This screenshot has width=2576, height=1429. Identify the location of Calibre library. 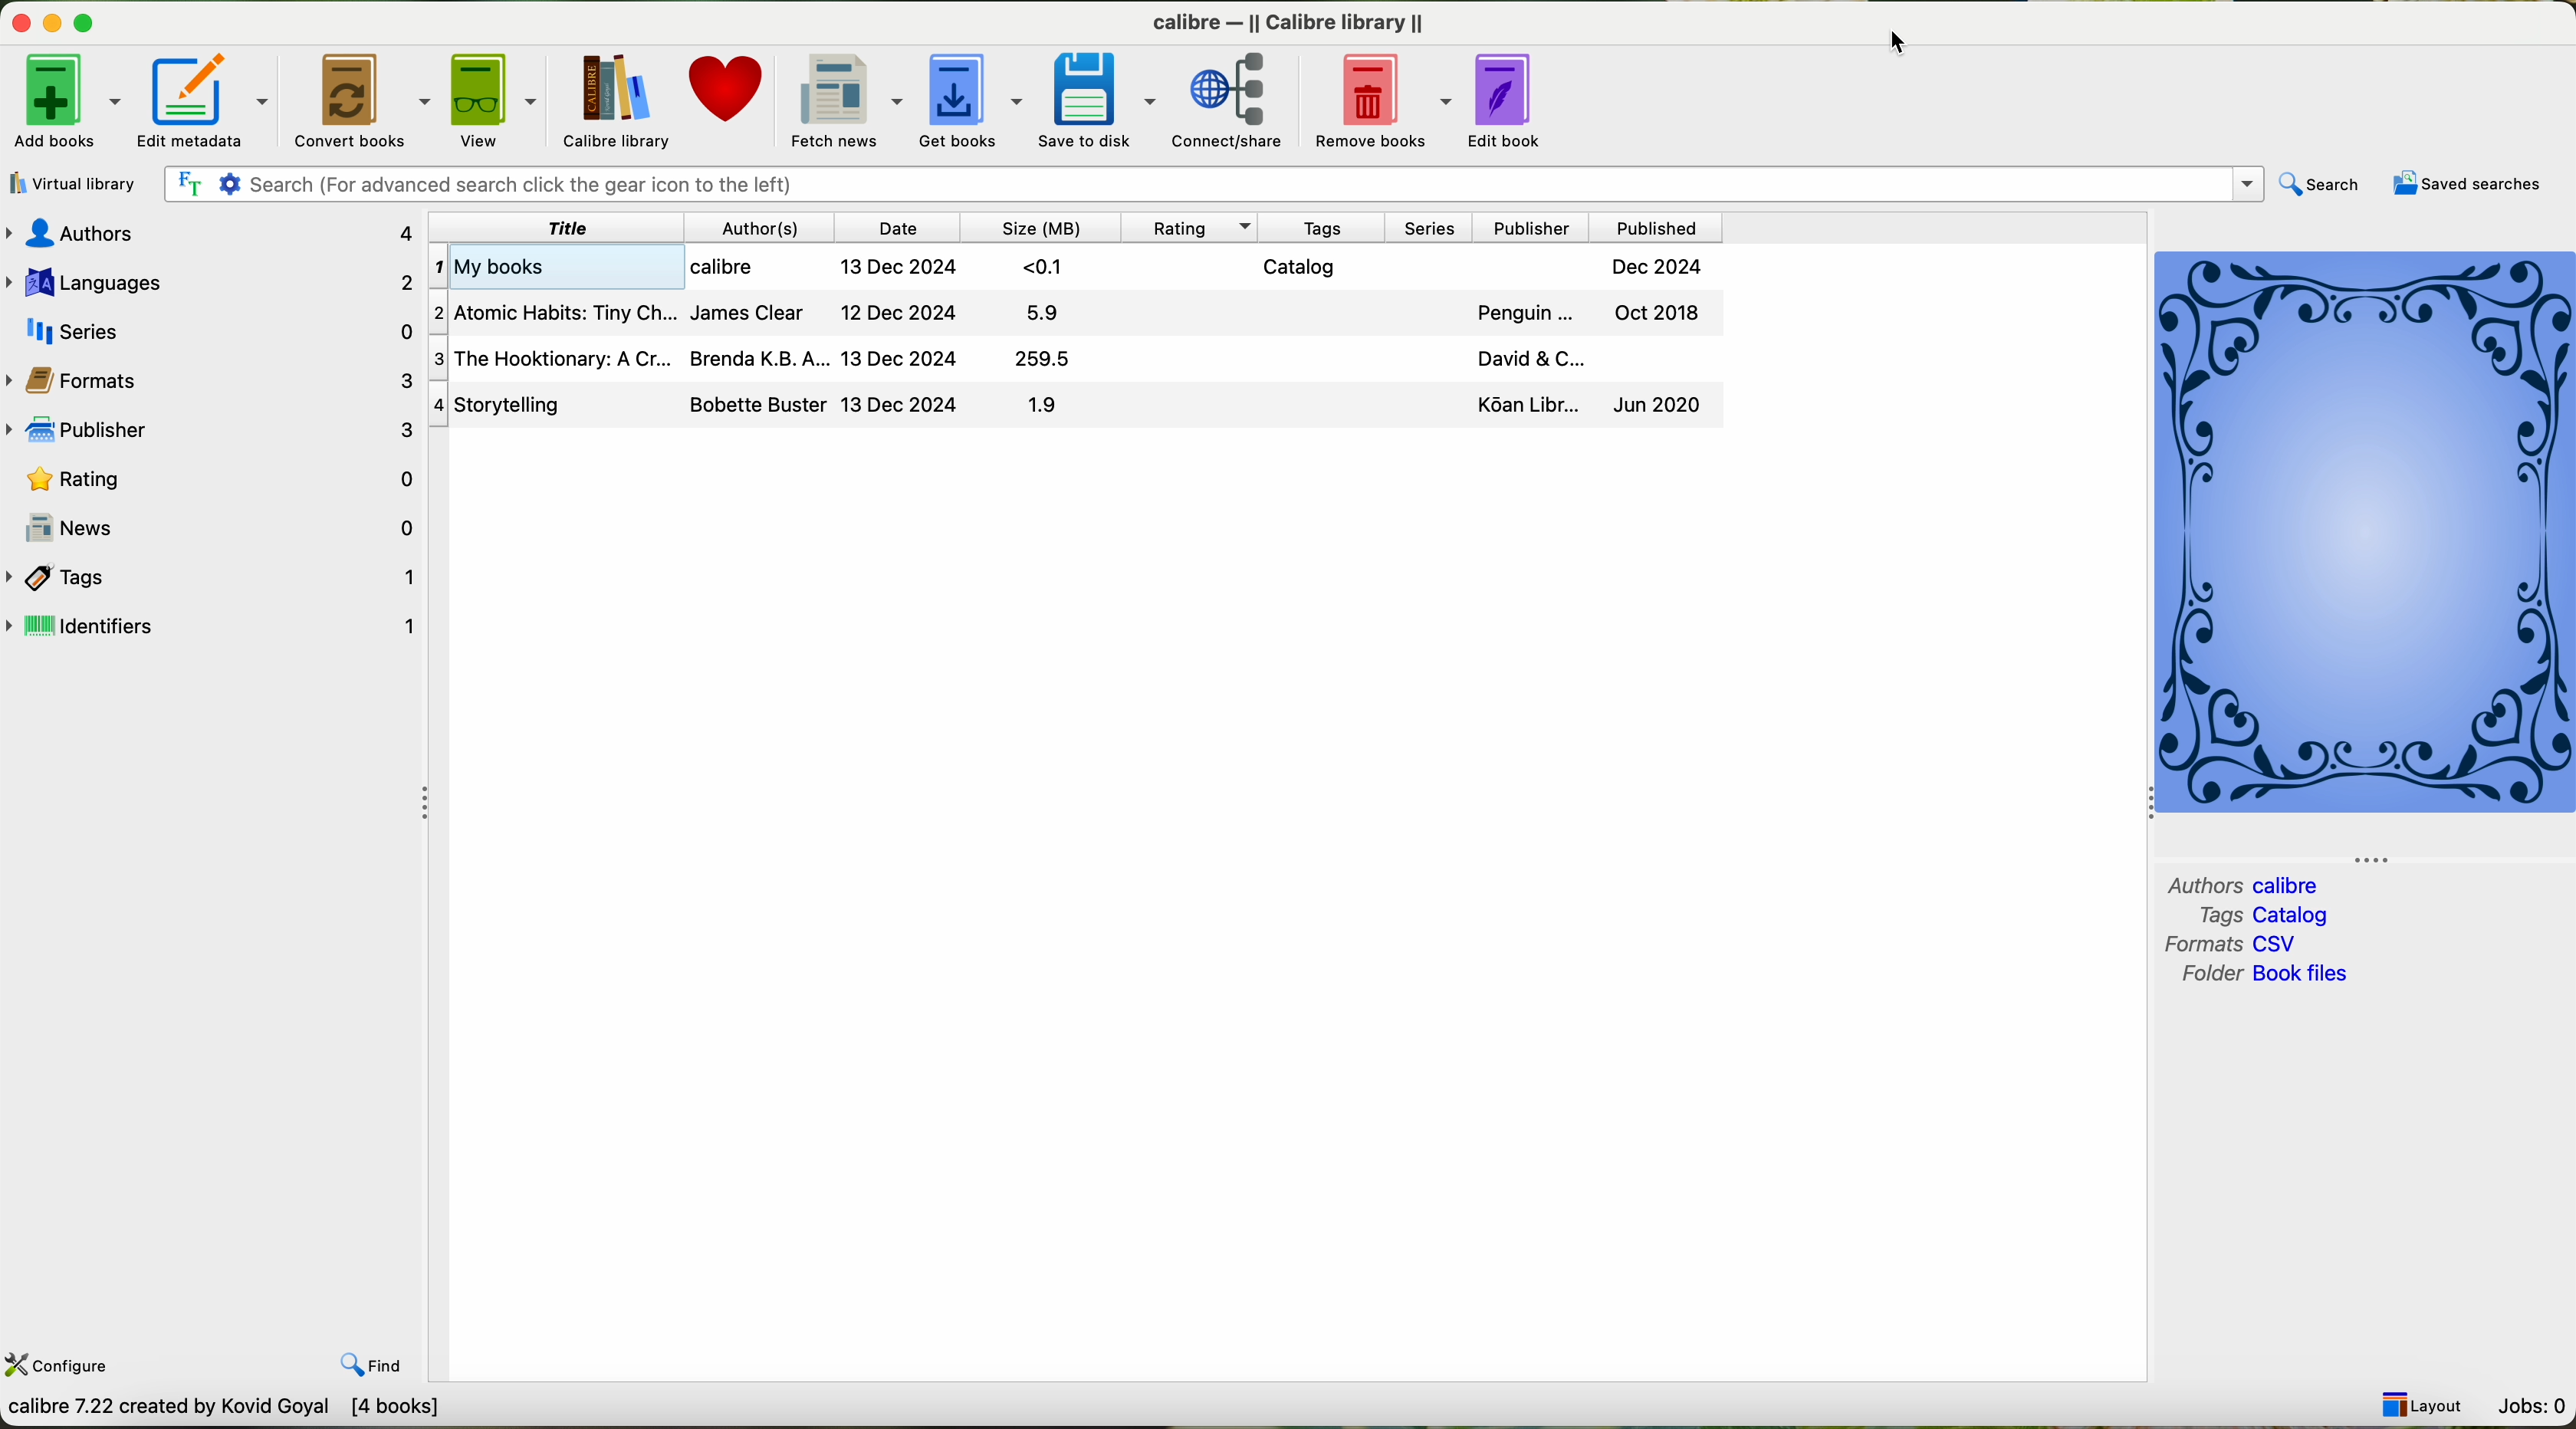
(613, 102).